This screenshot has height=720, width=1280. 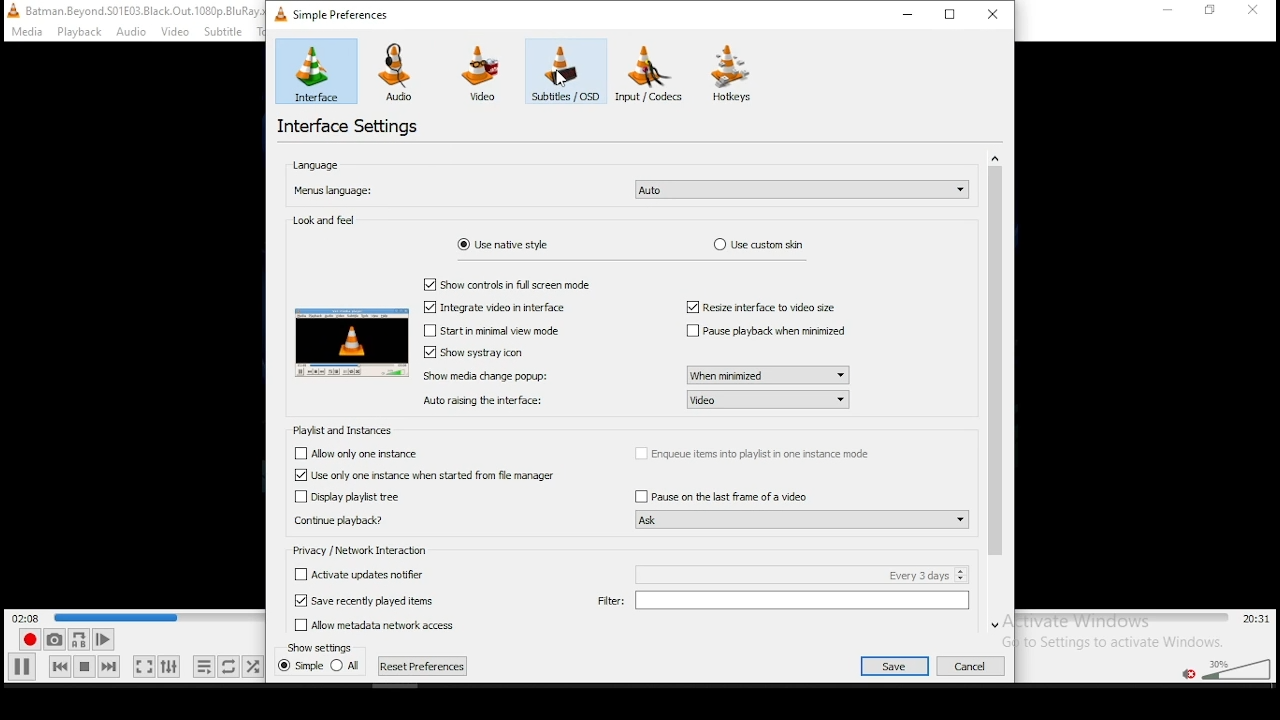 What do you see at coordinates (132, 32) in the screenshot?
I see `` at bounding box center [132, 32].